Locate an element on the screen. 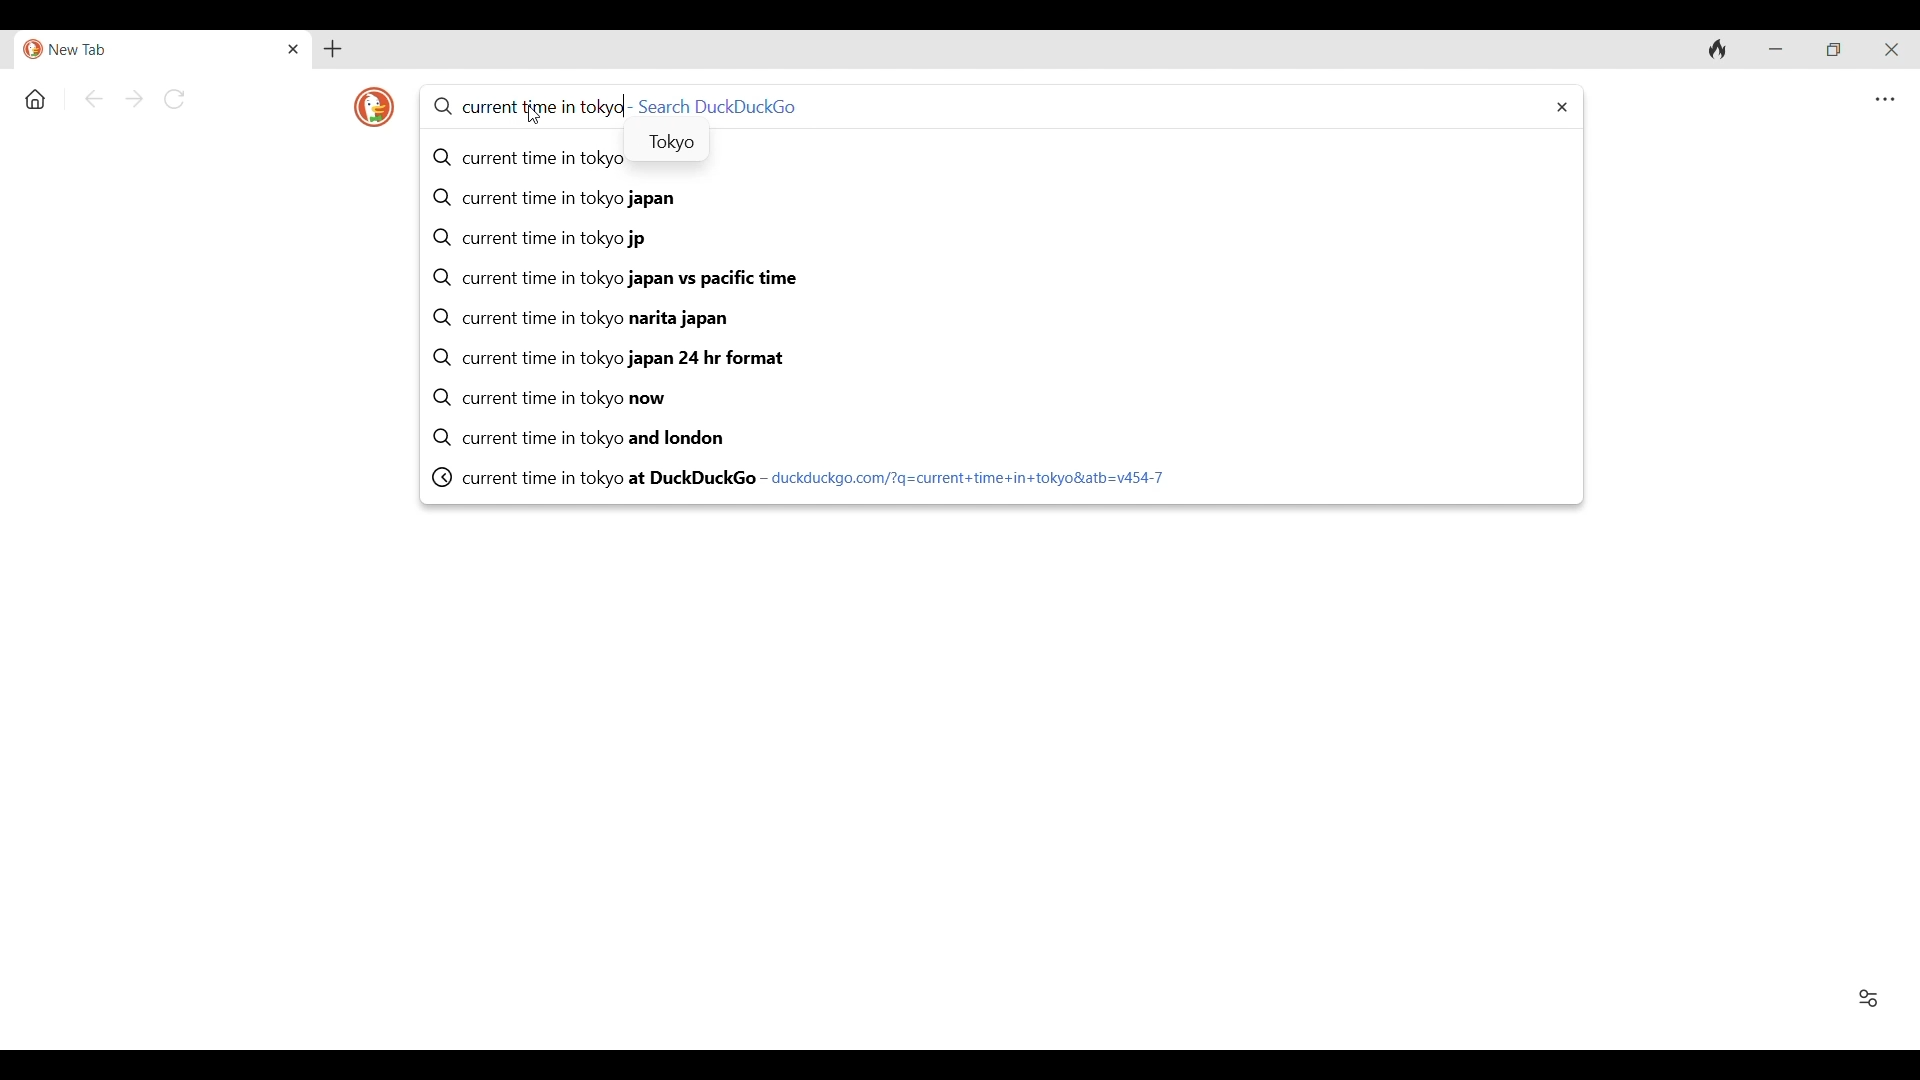 The height and width of the screenshot is (1080, 1920). current time in tokyo japan vs pacific time is located at coordinates (614, 279).